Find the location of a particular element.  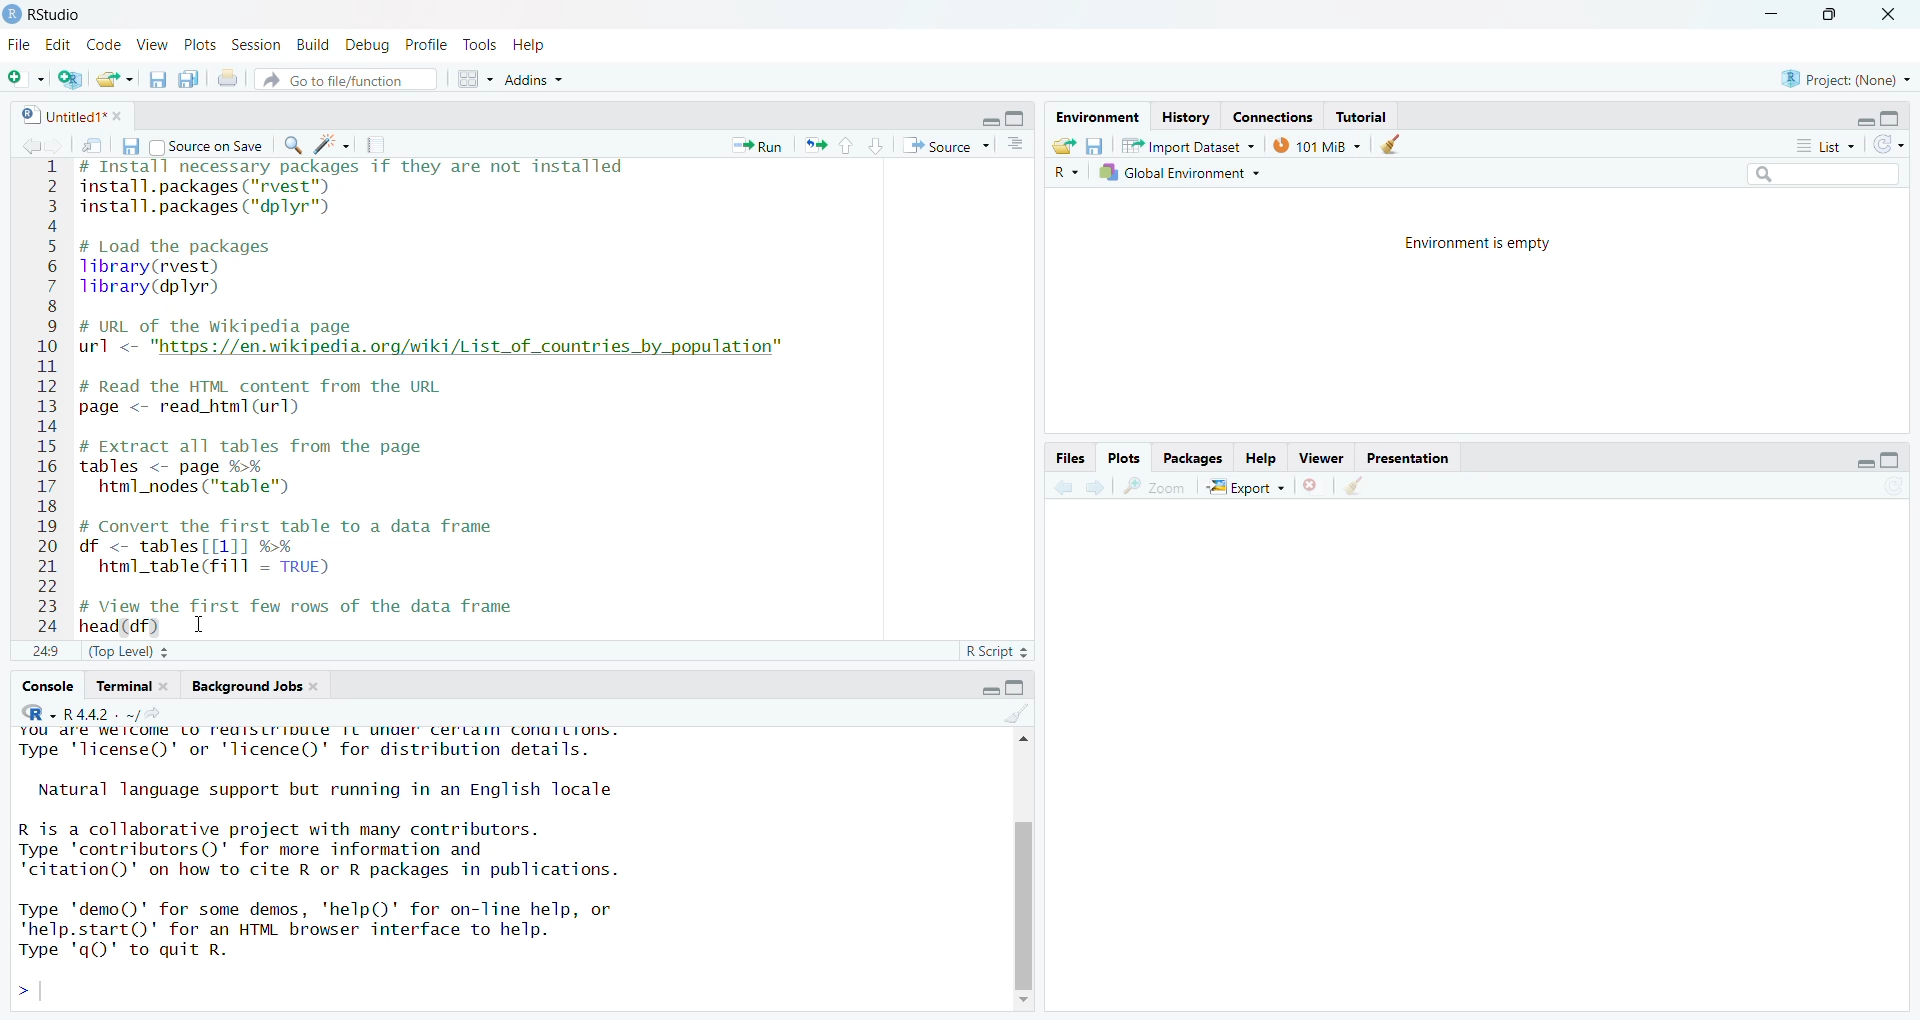

back is located at coordinates (1066, 487).